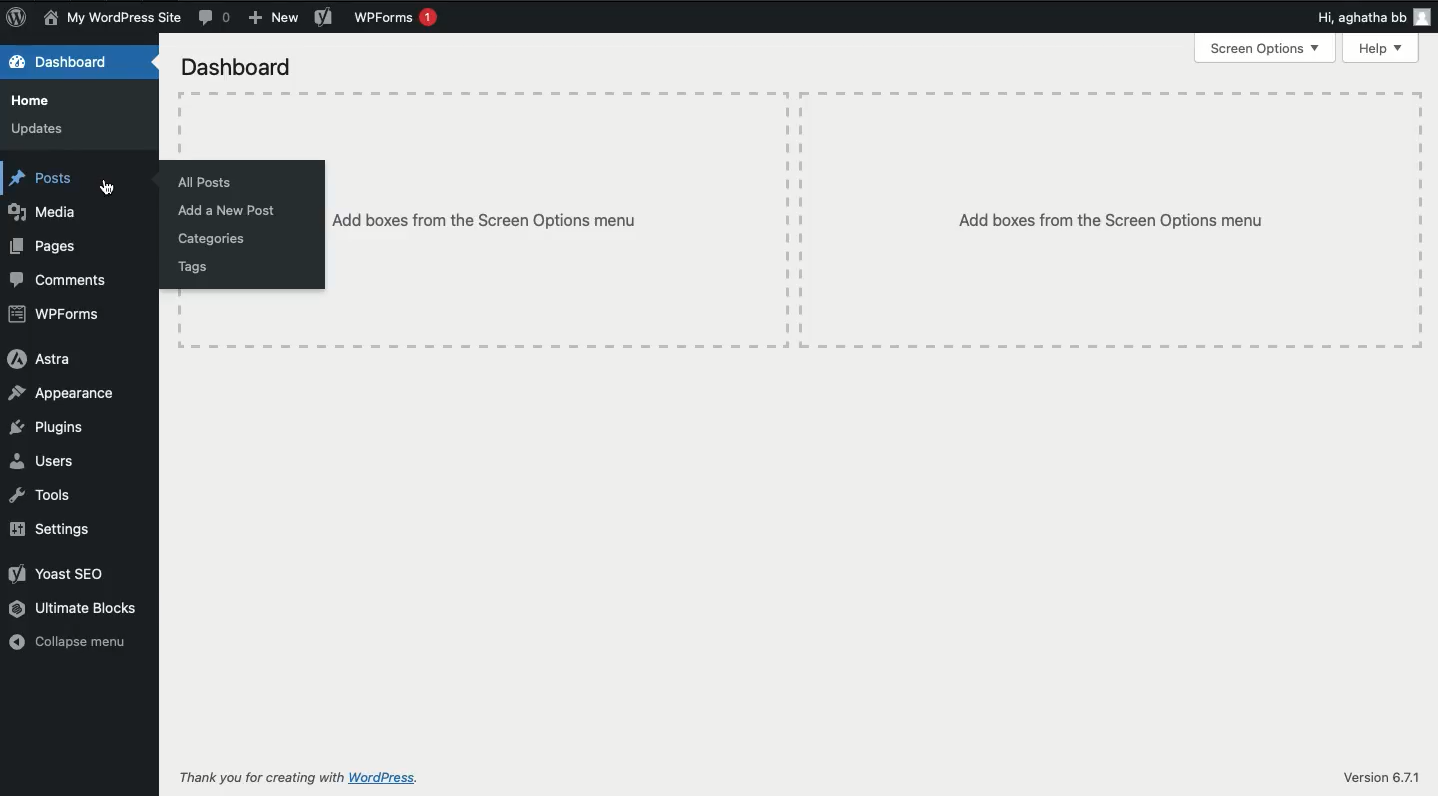 Image resolution: width=1438 pixels, height=796 pixels. I want to click on Dashboard, so click(237, 68).